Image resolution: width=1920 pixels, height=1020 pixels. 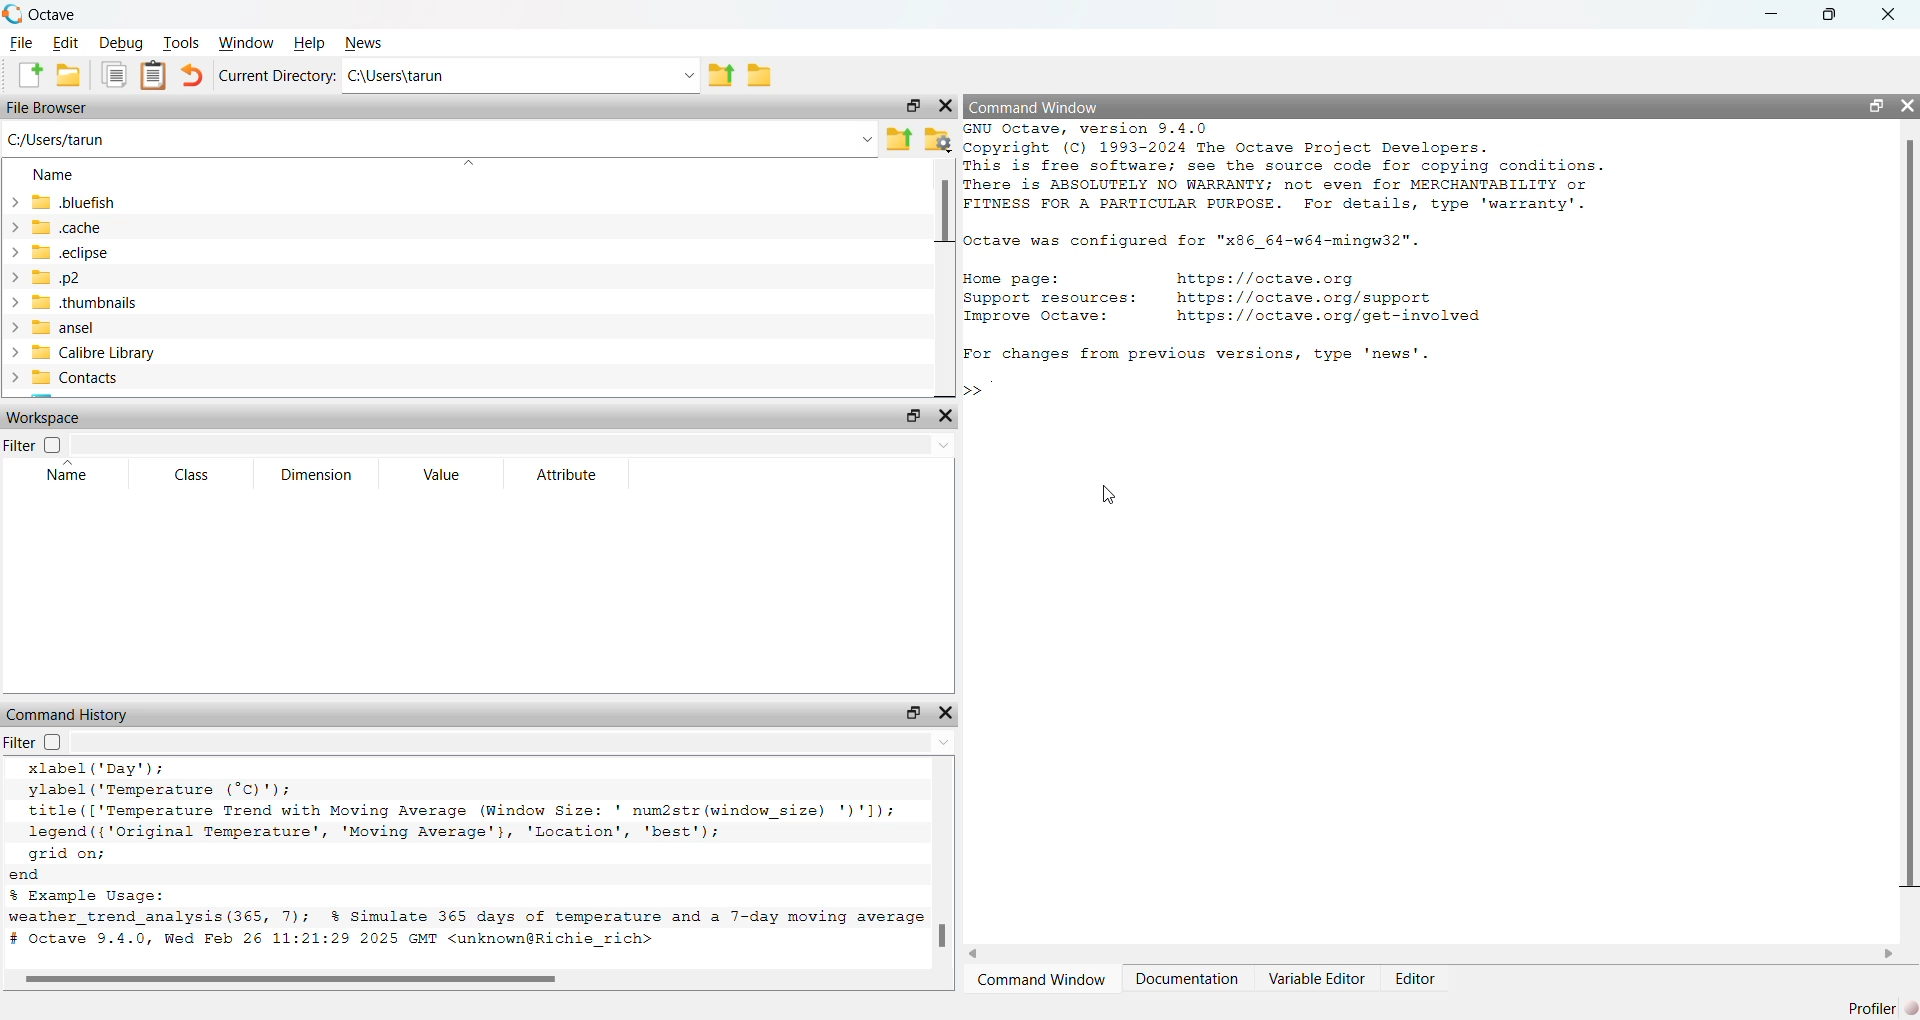 I want to click on close, so click(x=1889, y=16).